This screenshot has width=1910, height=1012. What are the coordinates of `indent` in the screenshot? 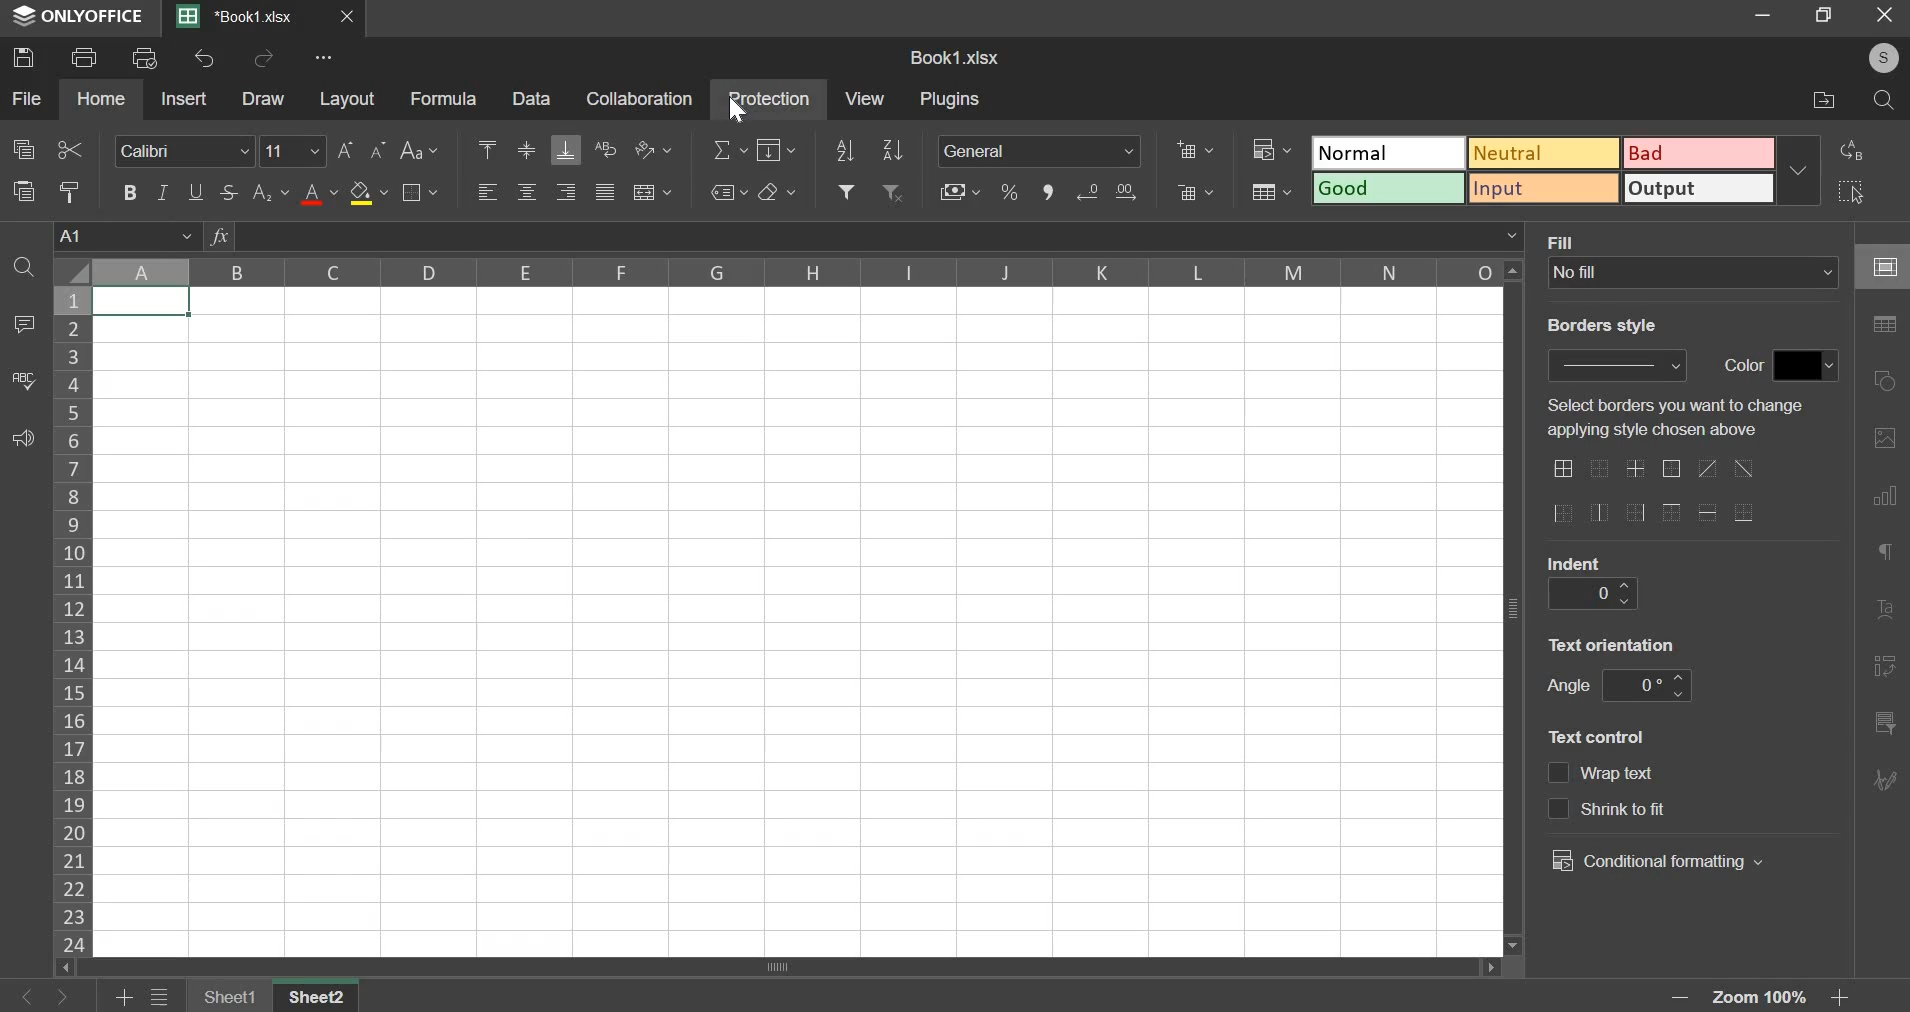 It's located at (1591, 593).